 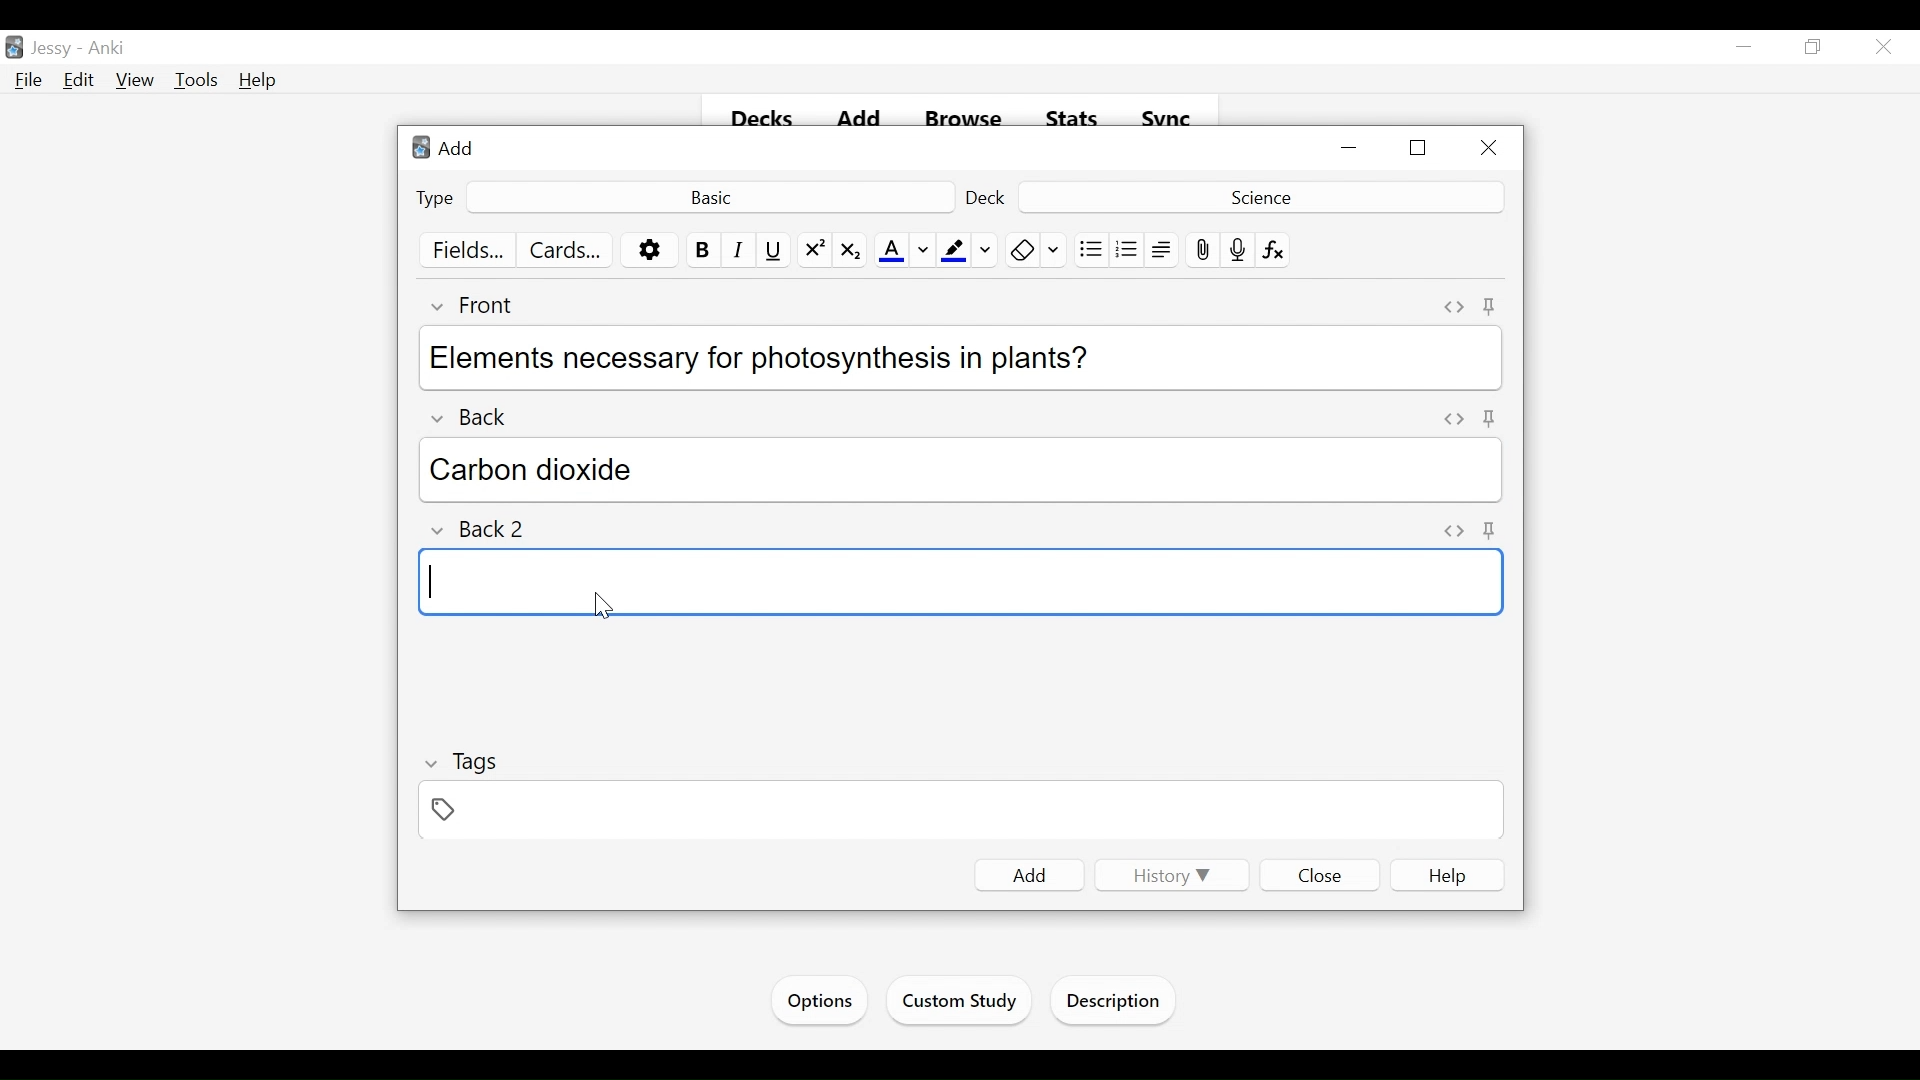 I want to click on Front, so click(x=484, y=305).